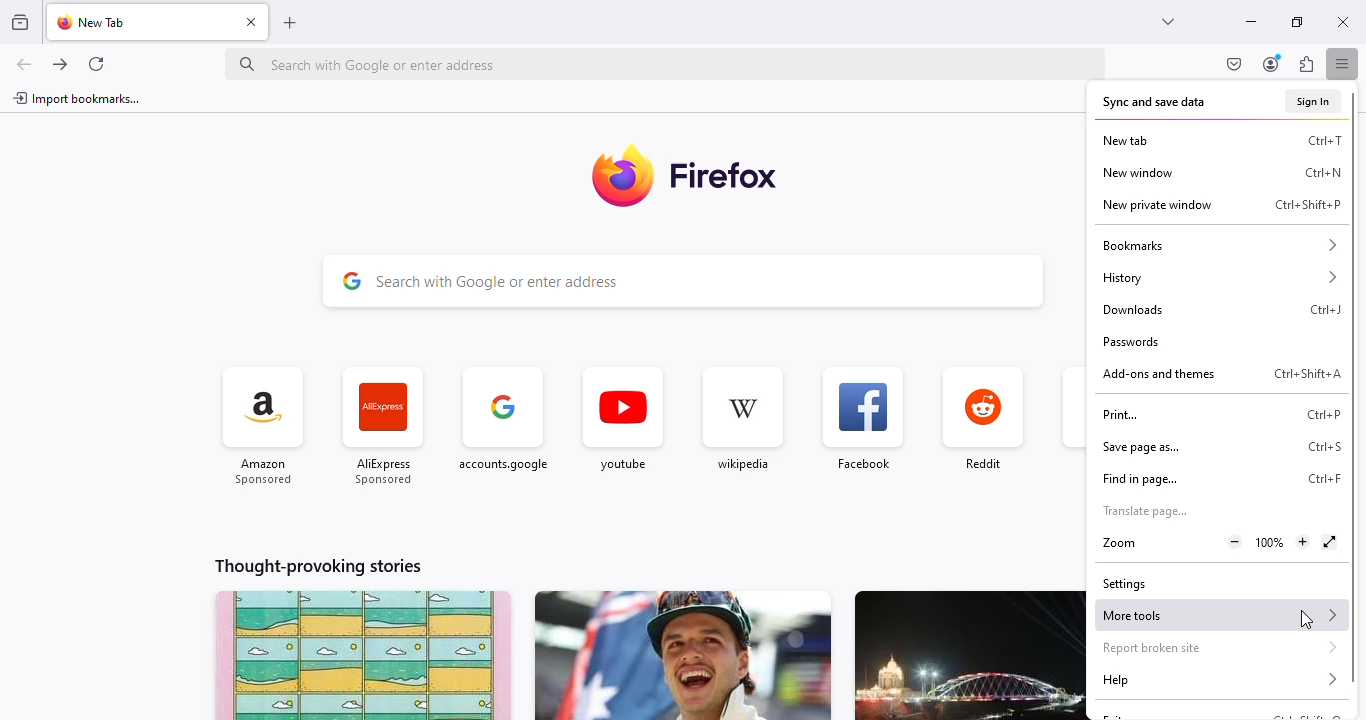 This screenshot has height=720, width=1366. What do you see at coordinates (1235, 542) in the screenshot?
I see `zoom out` at bounding box center [1235, 542].